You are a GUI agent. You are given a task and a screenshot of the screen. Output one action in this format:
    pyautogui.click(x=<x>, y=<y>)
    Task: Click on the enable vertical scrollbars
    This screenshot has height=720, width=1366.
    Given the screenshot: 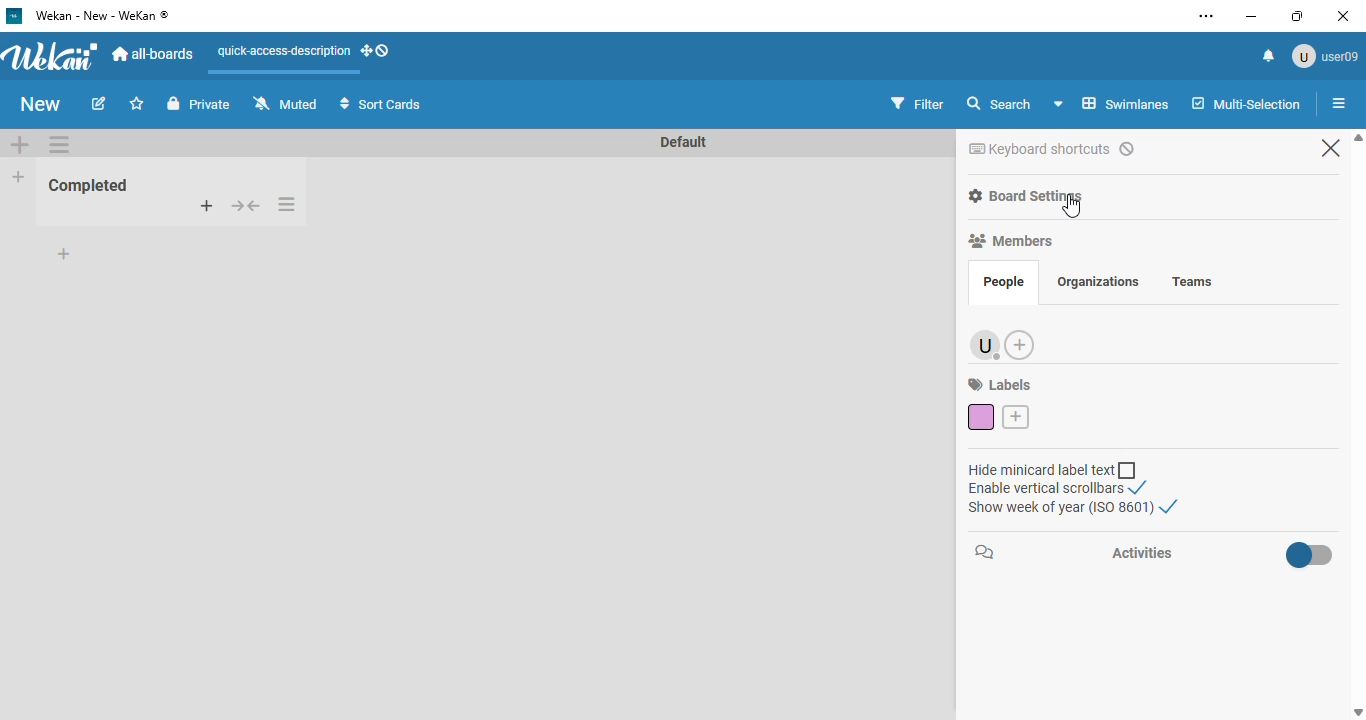 What is the action you would take?
    pyautogui.click(x=1057, y=489)
    